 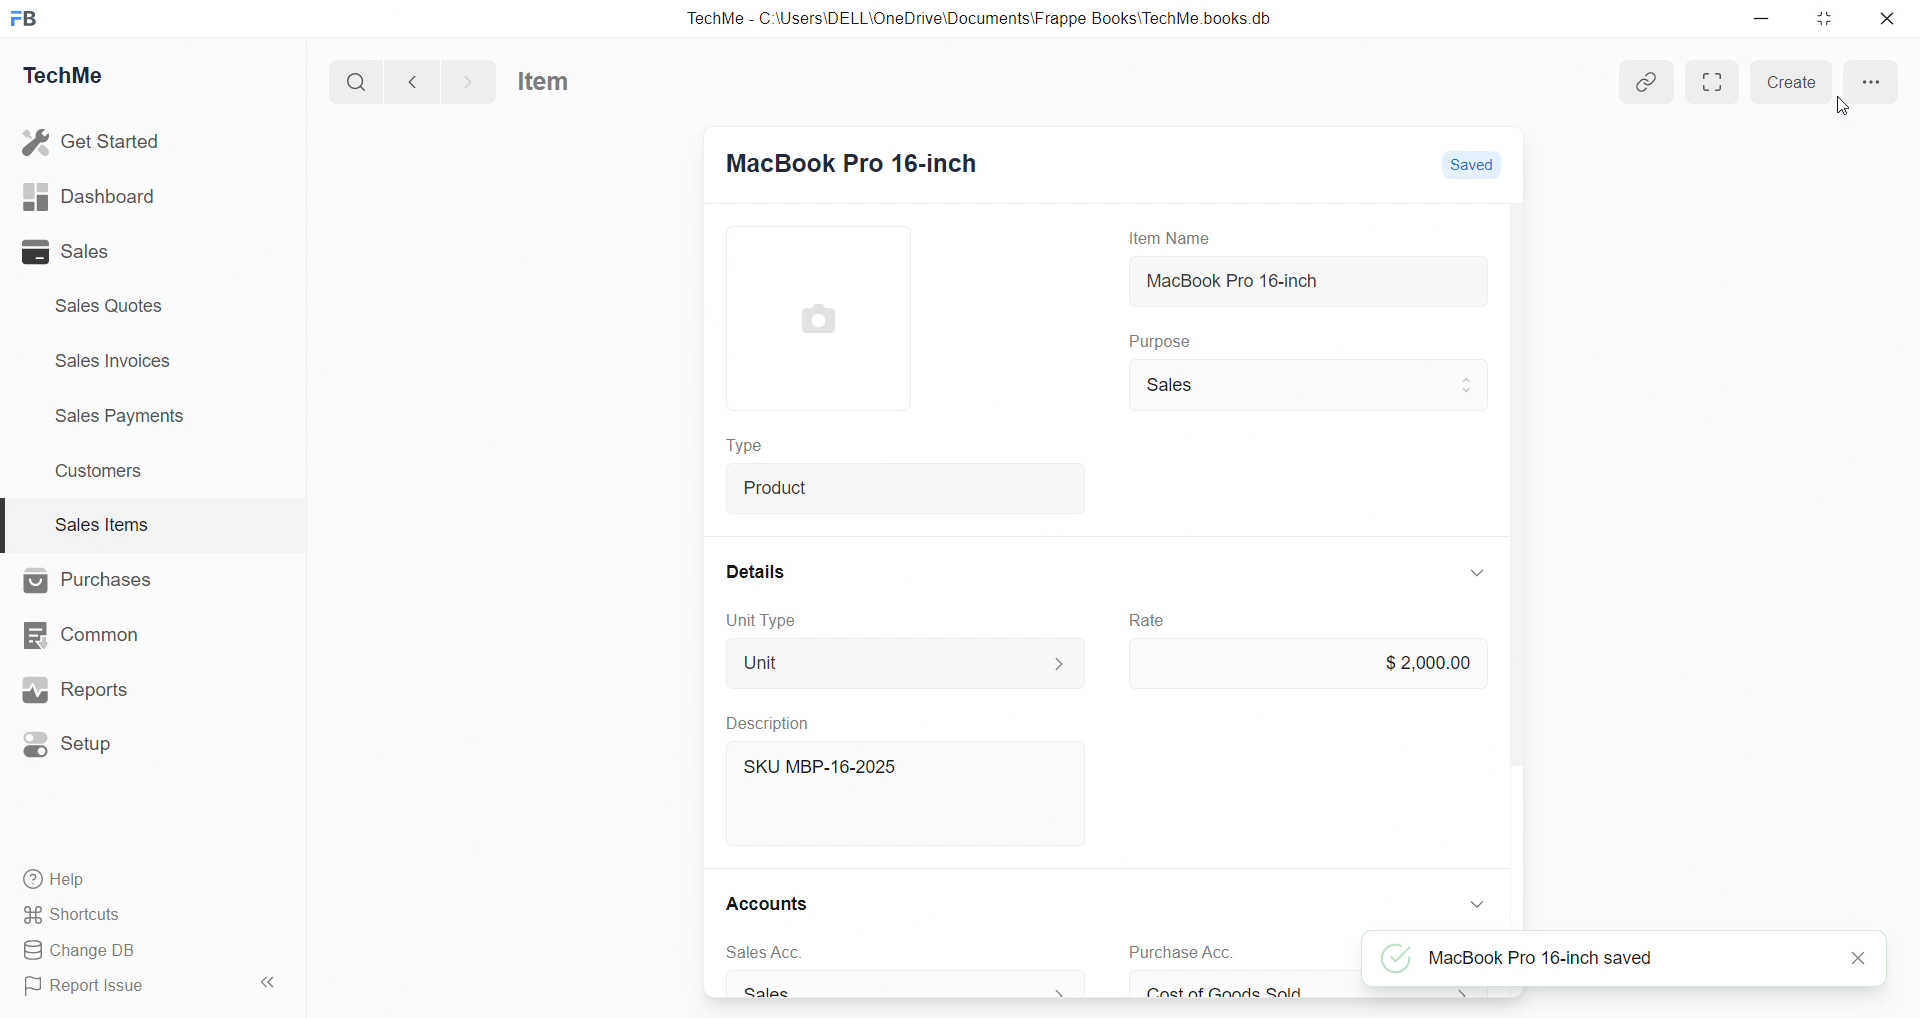 I want to click on forward, so click(x=468, y=81).